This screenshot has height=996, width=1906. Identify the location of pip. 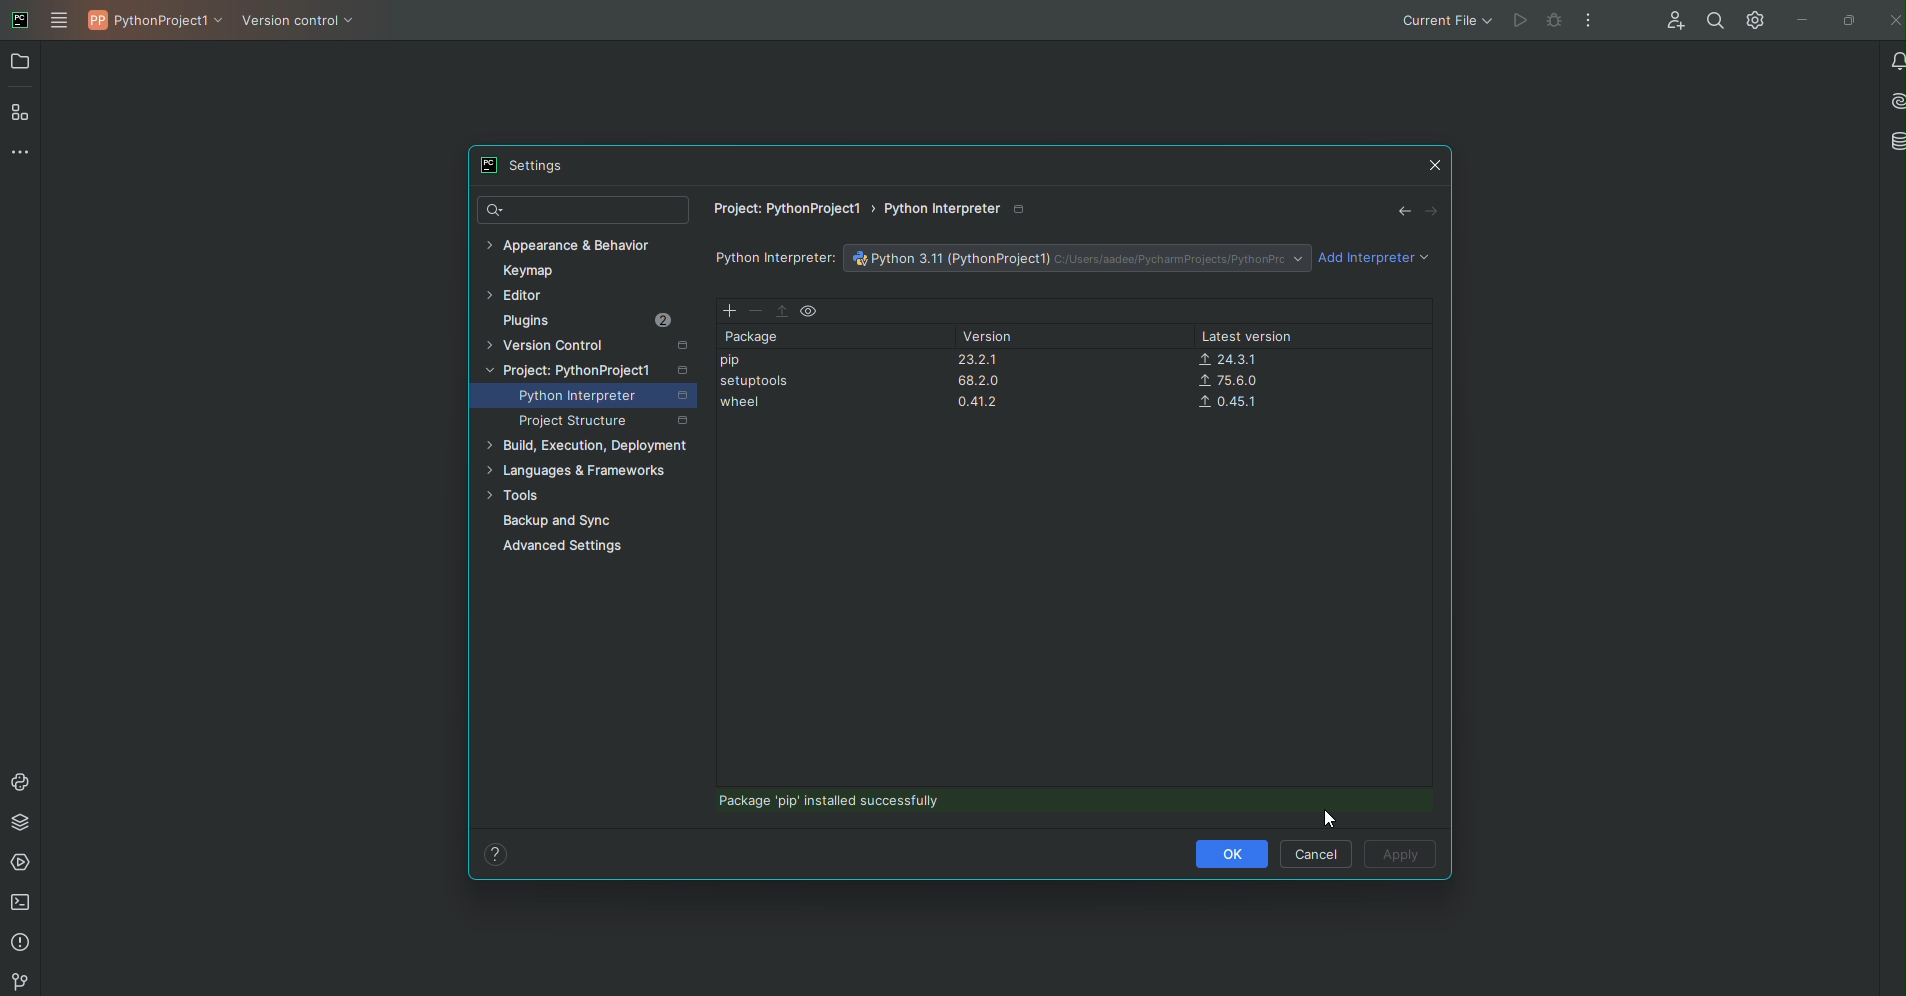
(733, 362).